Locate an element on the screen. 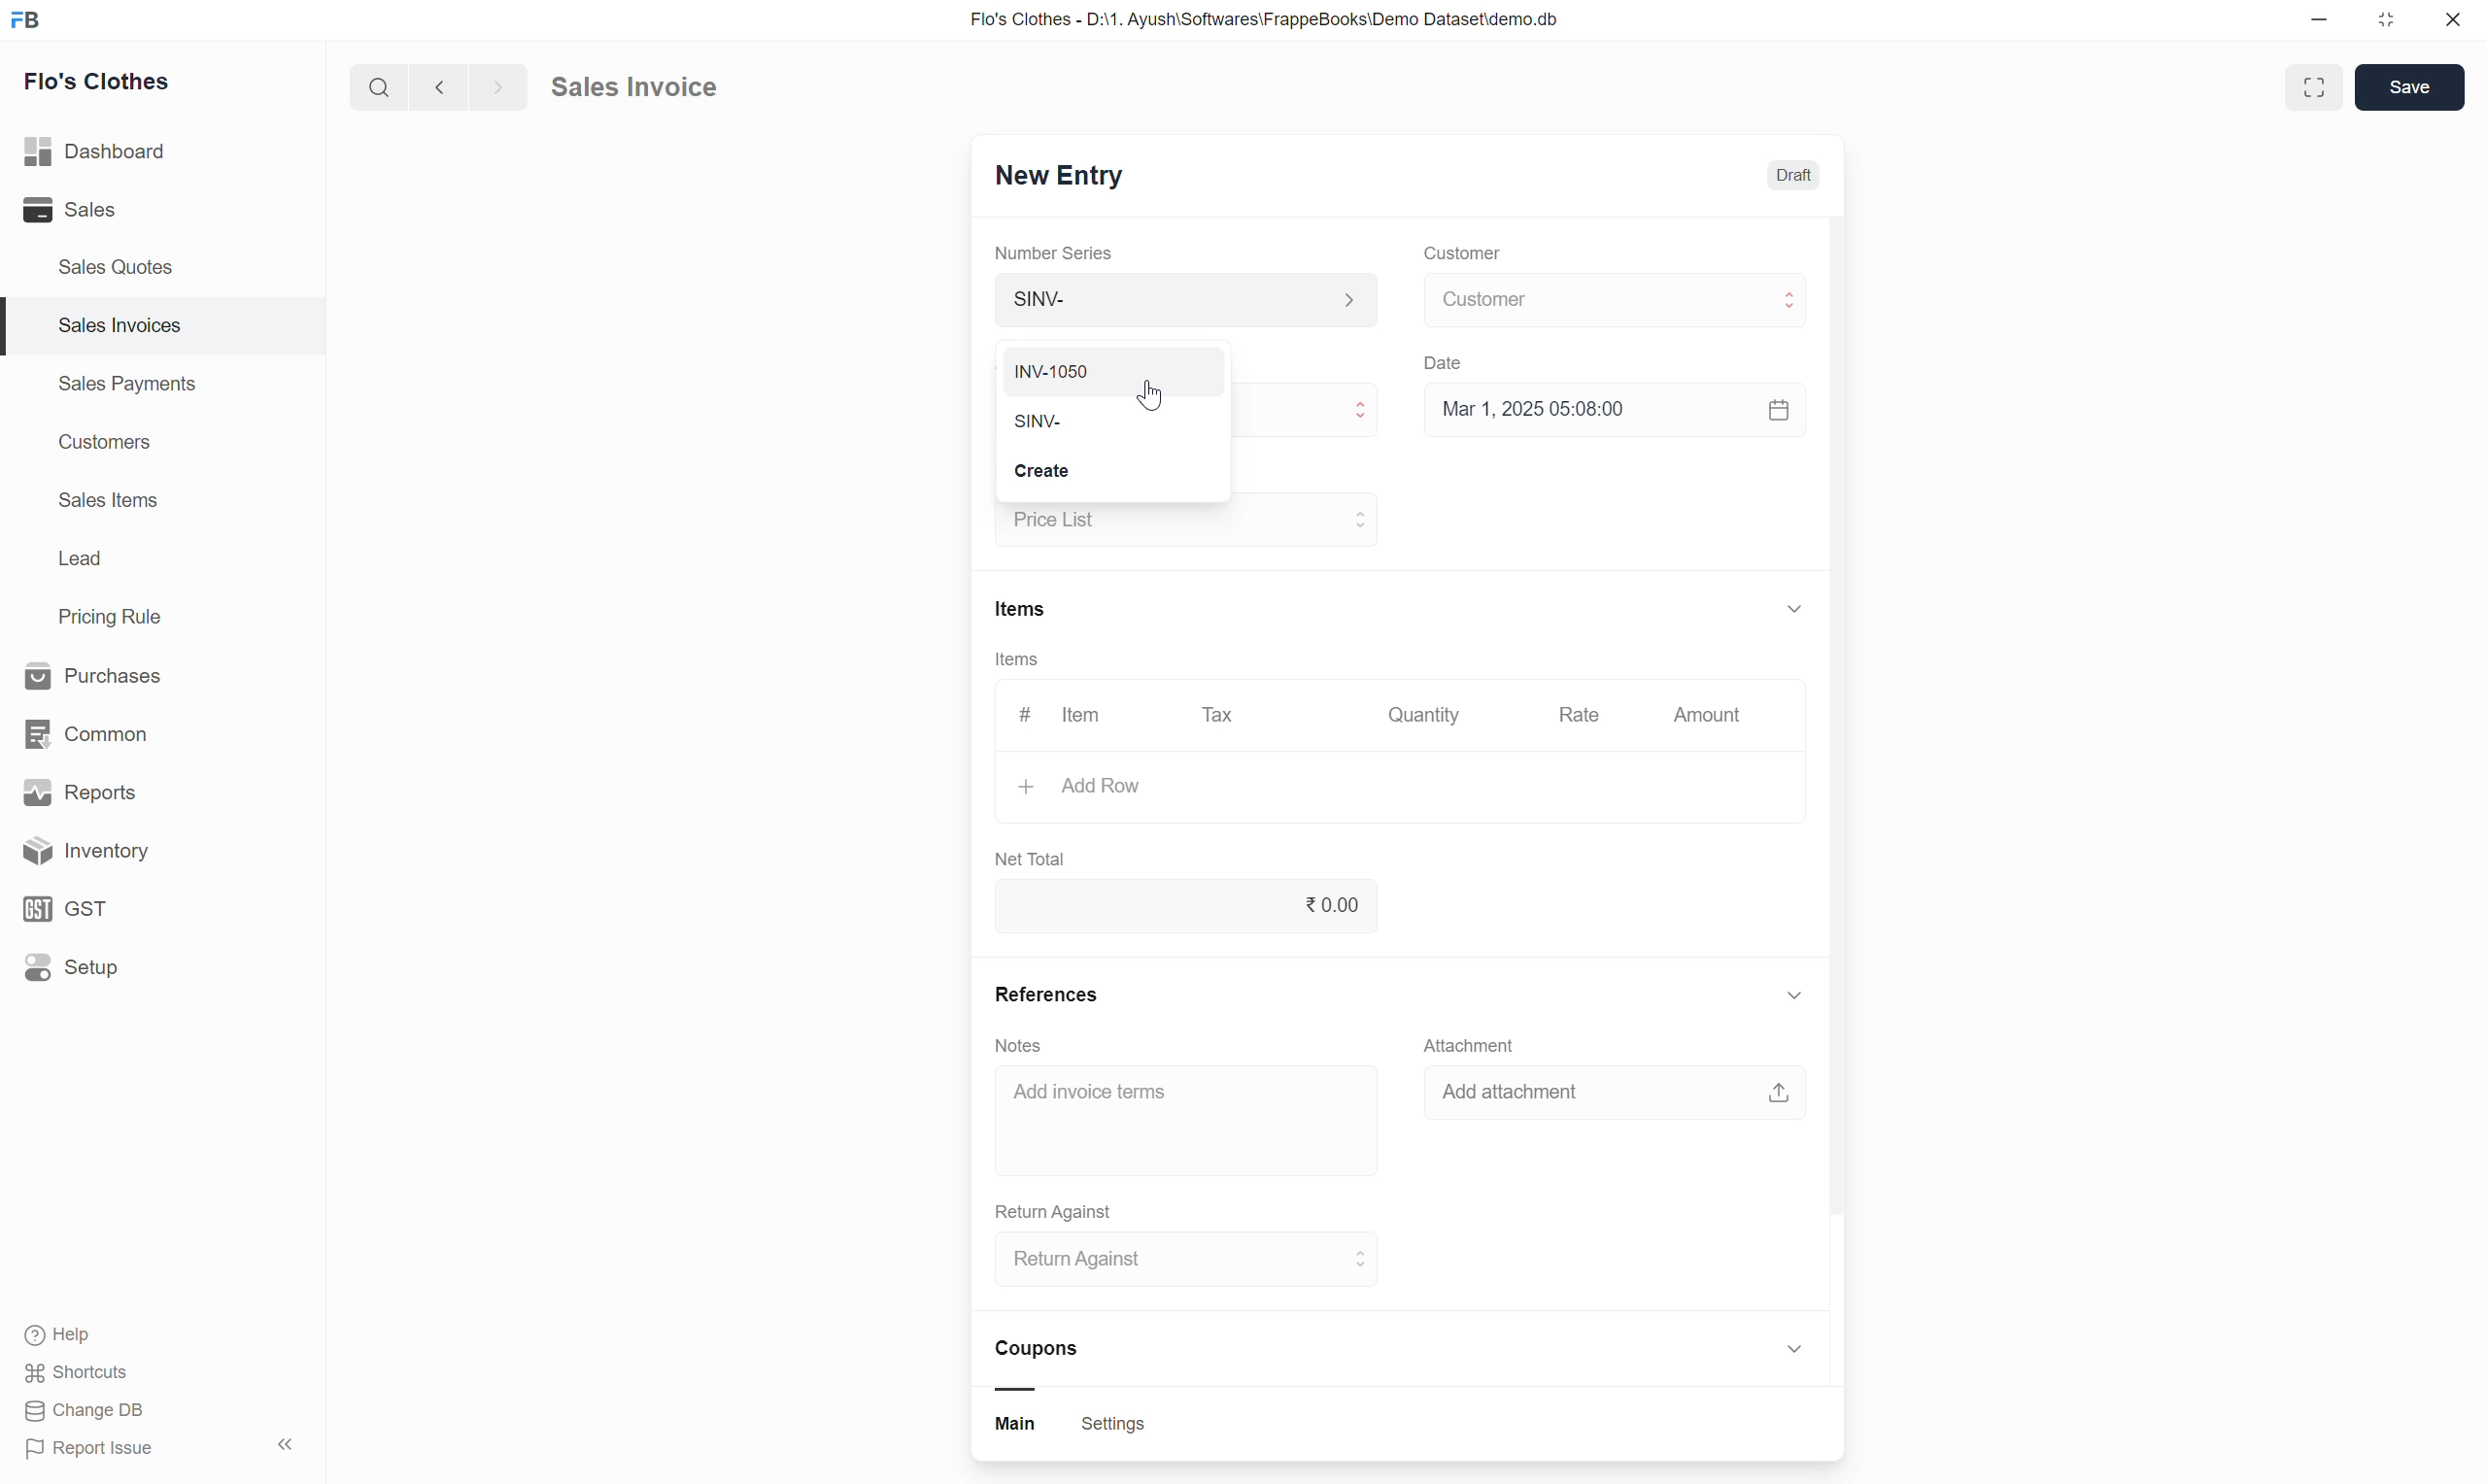  select price list  is located at coordinates (1185, 519).